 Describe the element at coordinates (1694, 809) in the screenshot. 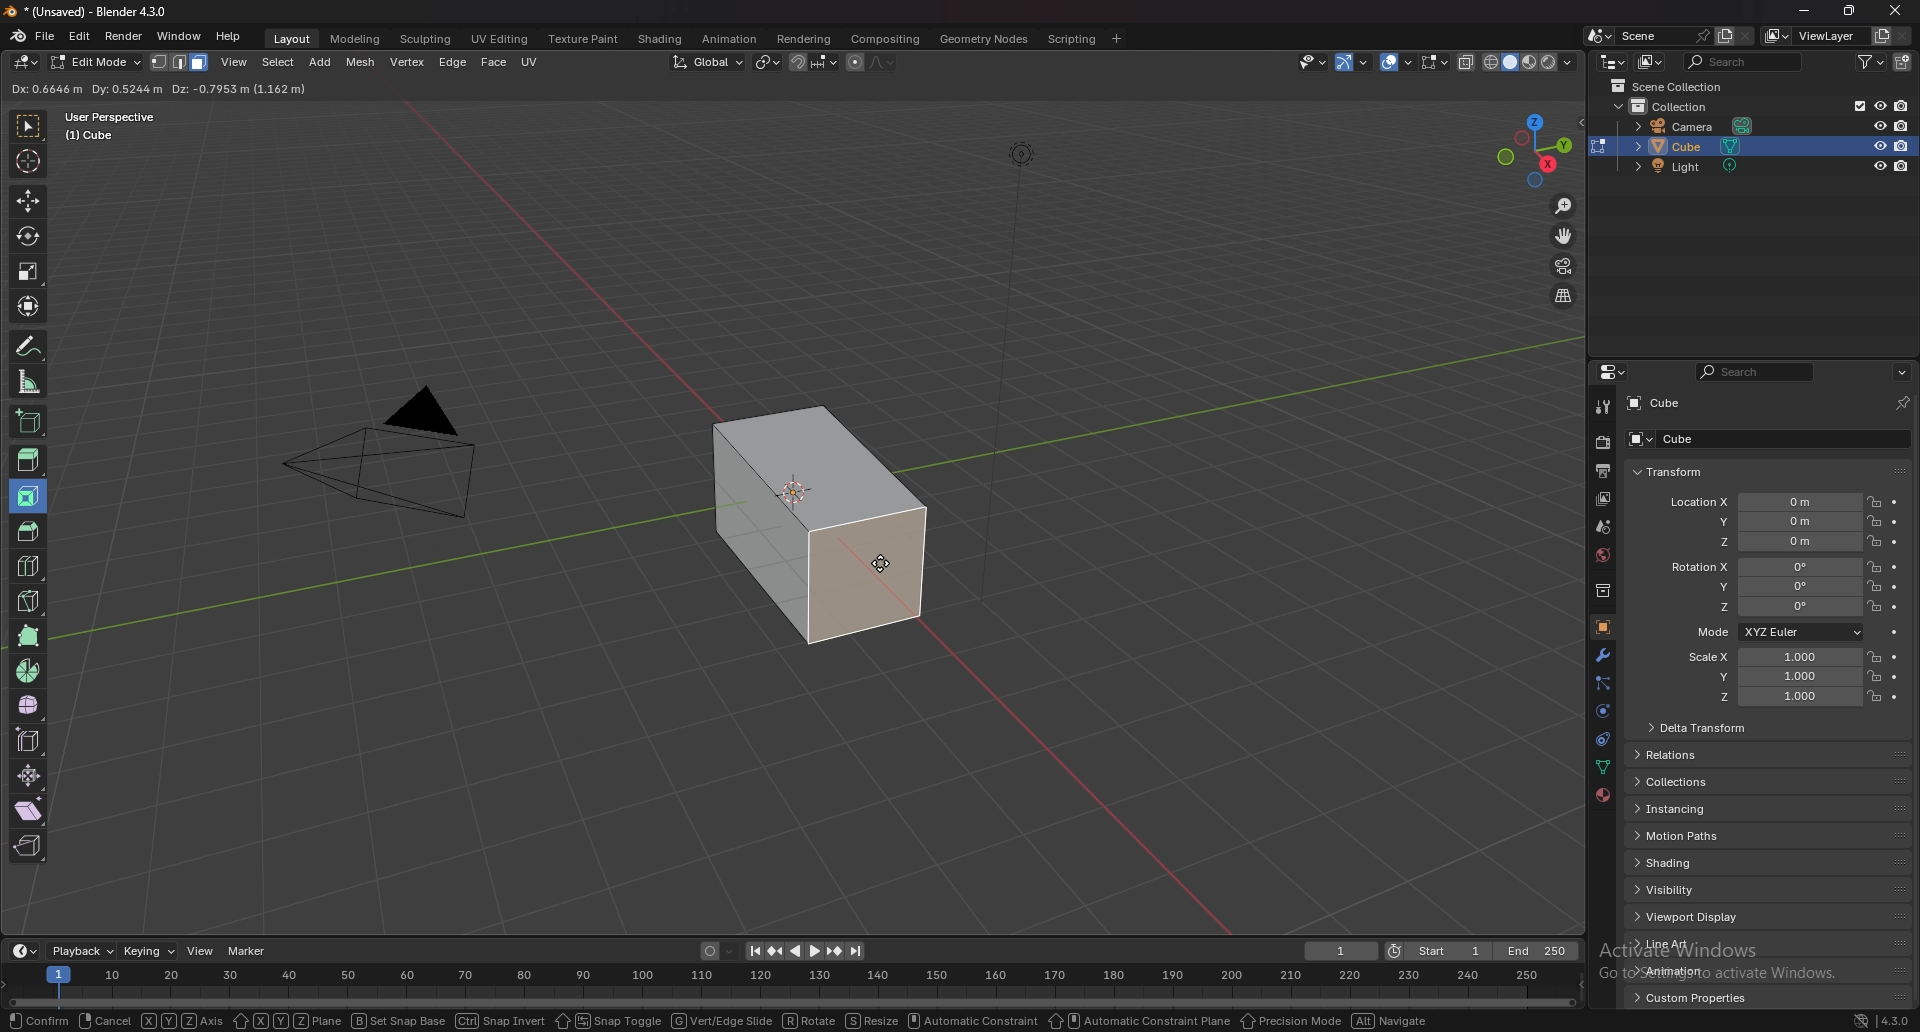

I see `instancing` at that location.